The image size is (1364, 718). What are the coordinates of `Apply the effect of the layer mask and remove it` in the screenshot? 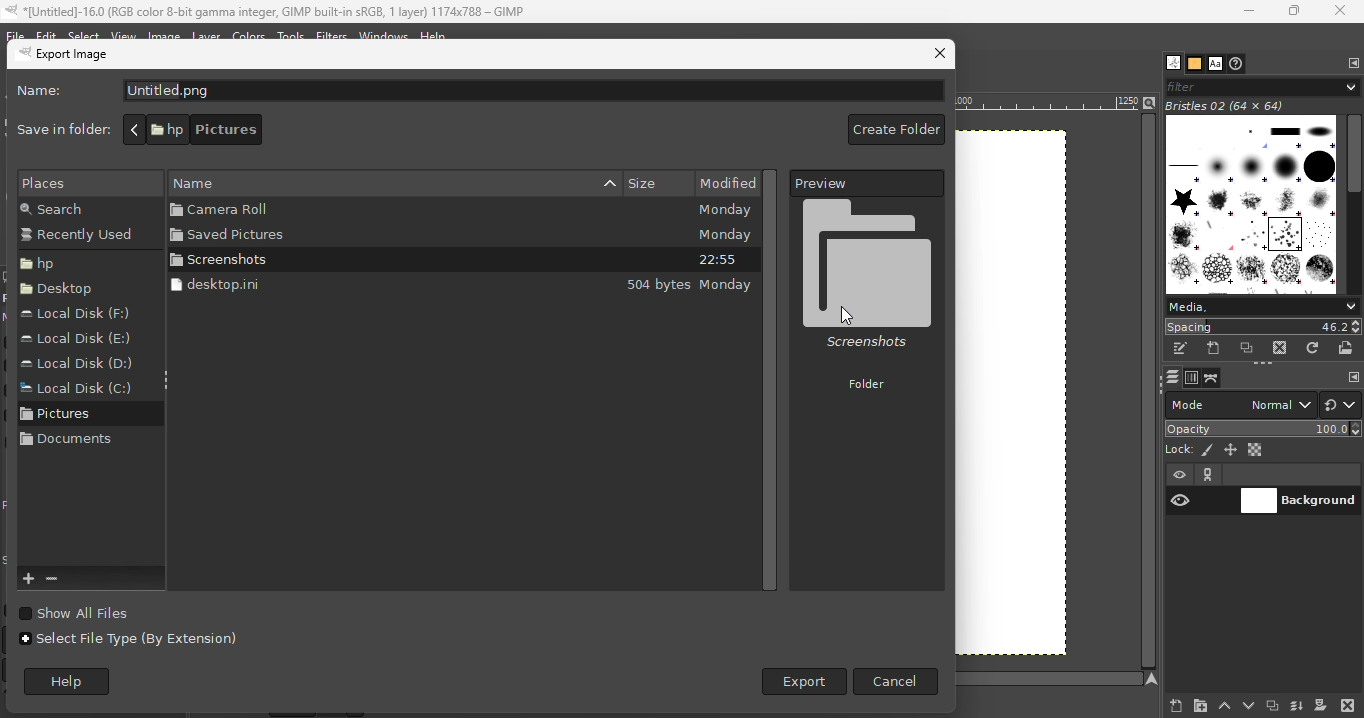 It's located at (1320, 707).